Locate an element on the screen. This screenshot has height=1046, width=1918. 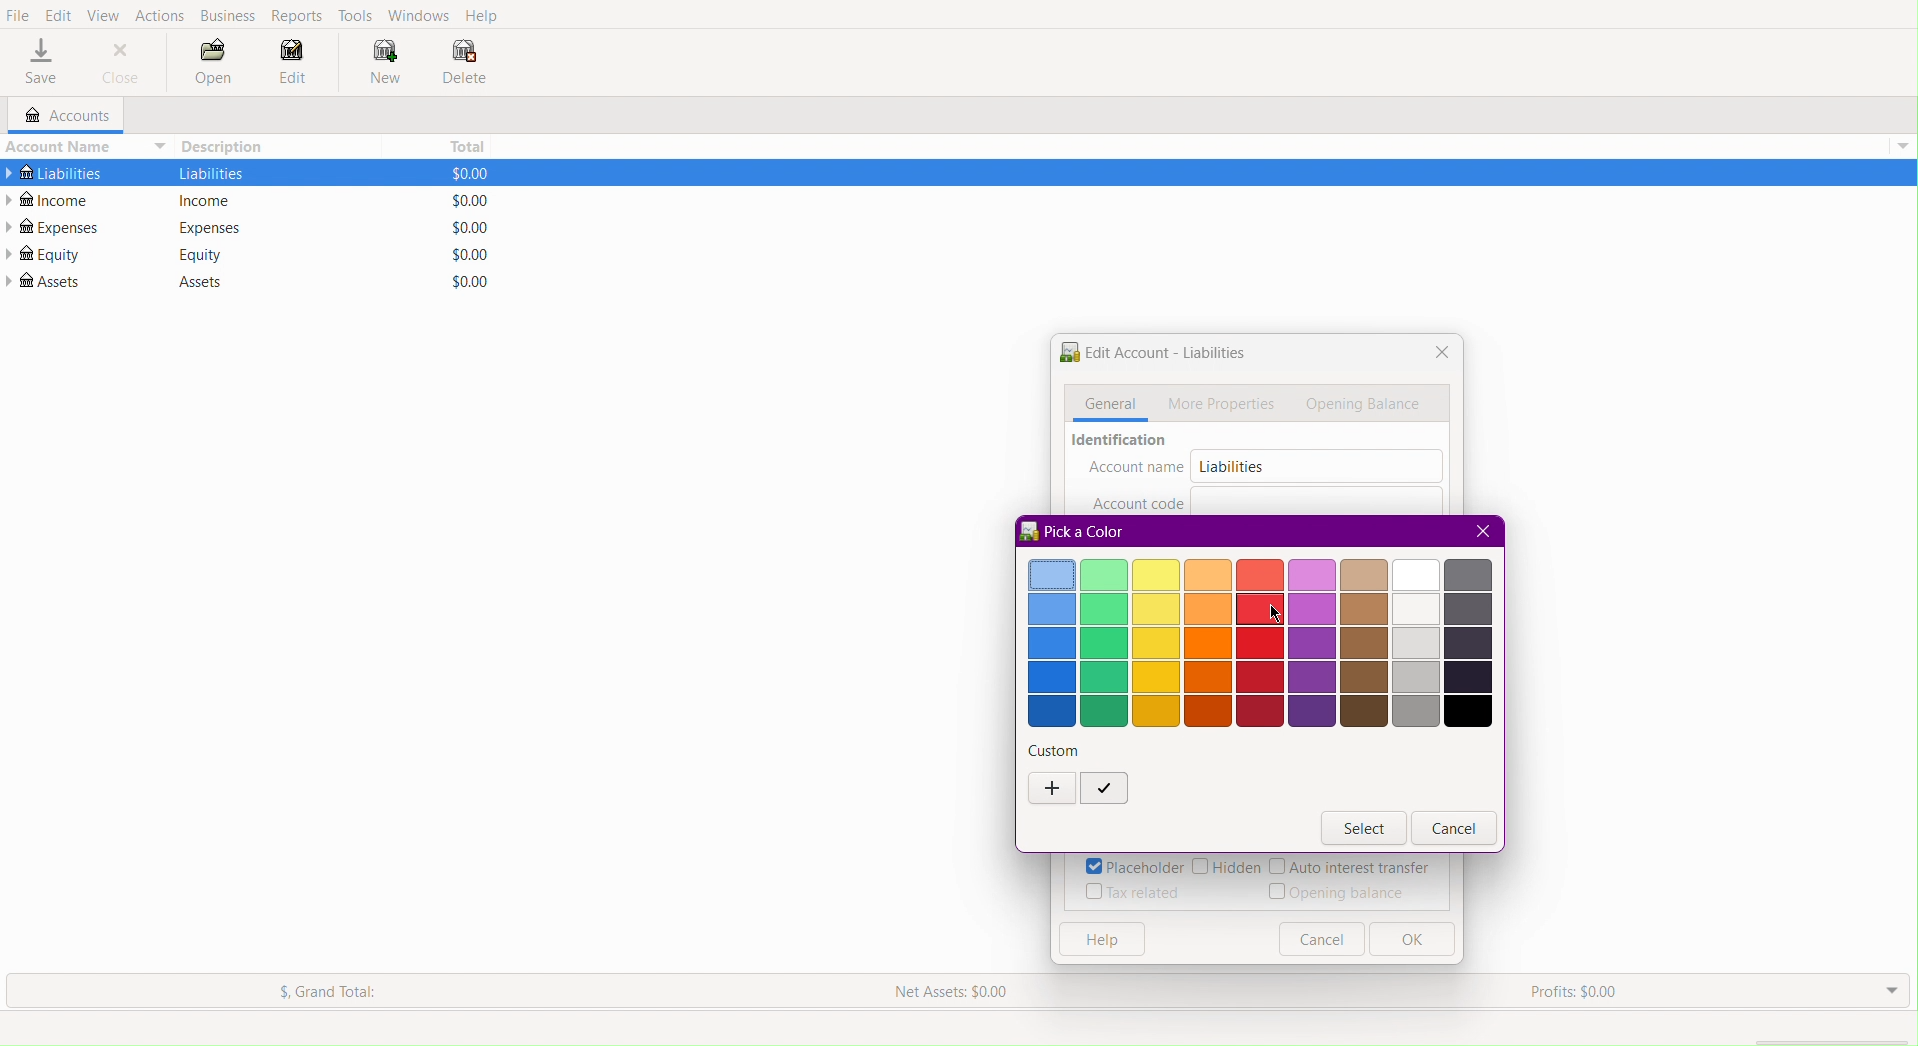
Custom is located at coordinates (1056, 750).